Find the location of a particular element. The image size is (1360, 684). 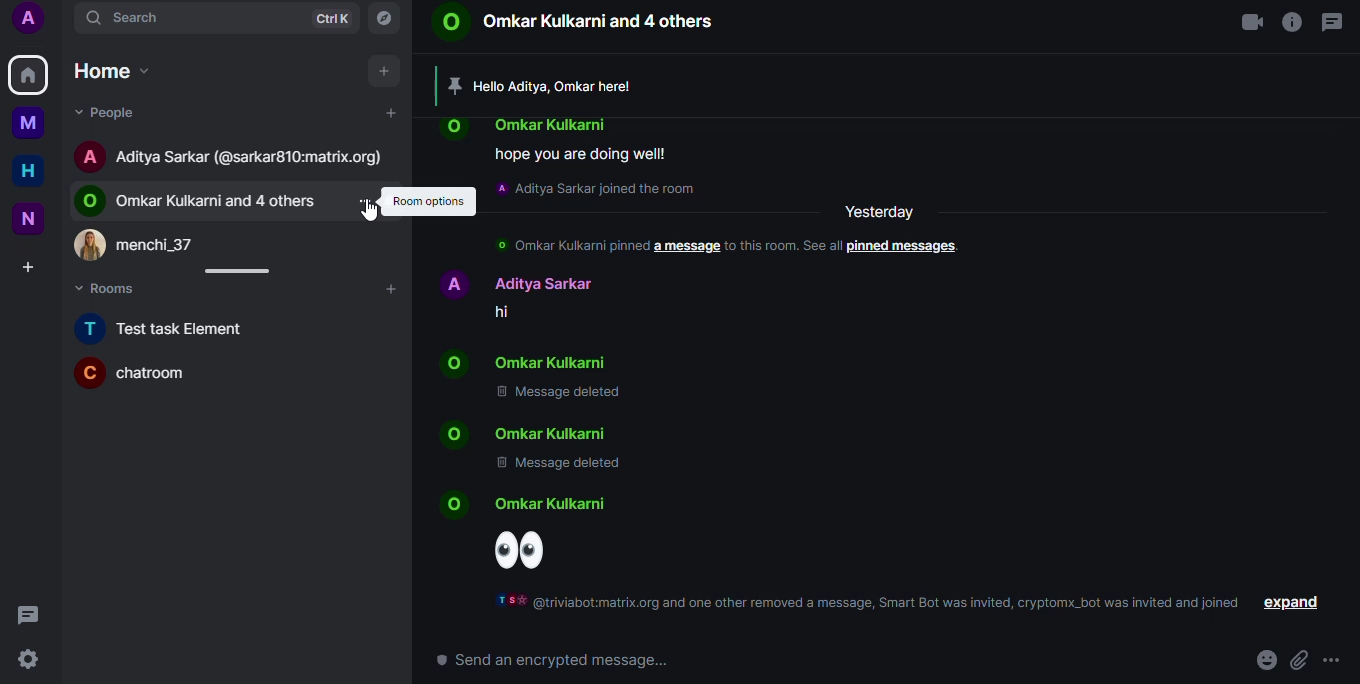

new is located at coordinates (29, 217).